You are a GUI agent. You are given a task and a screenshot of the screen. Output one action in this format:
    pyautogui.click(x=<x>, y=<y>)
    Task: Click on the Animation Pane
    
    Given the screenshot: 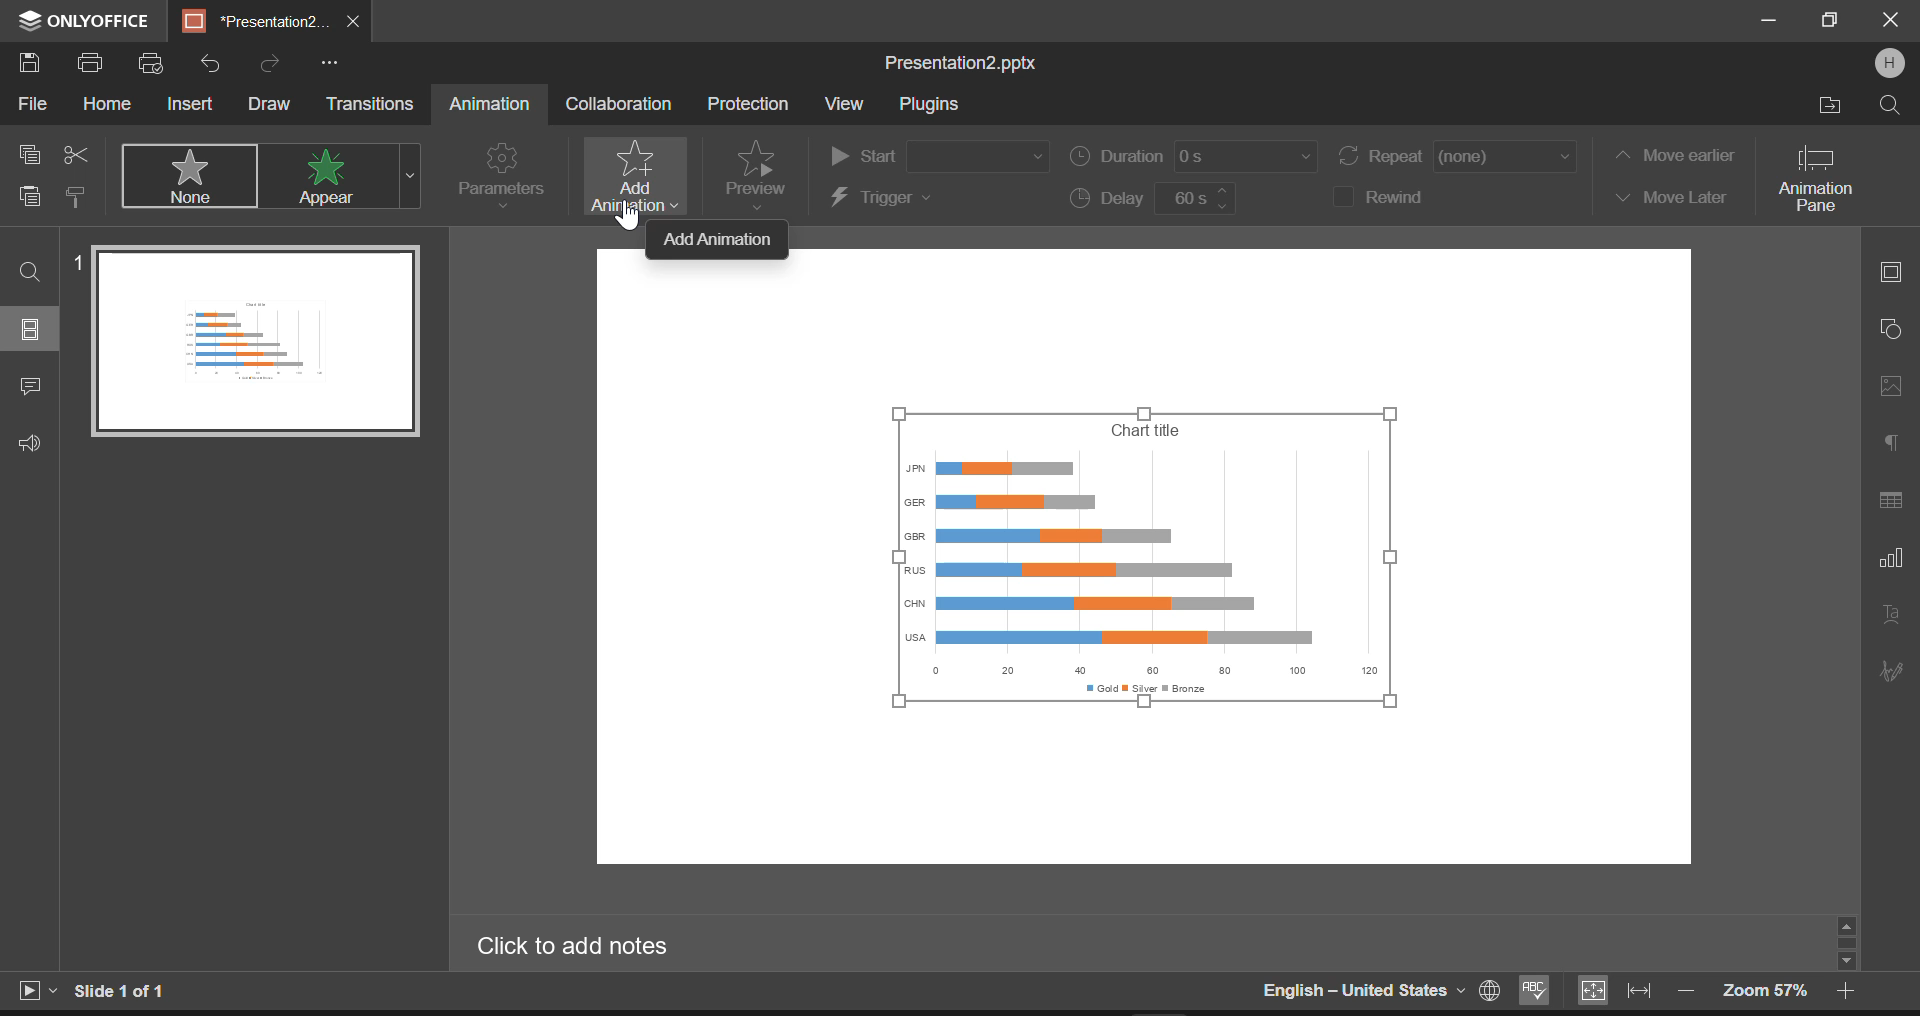 What is the action you would take?
    pyautogui.click(x=1824, y=177)
    